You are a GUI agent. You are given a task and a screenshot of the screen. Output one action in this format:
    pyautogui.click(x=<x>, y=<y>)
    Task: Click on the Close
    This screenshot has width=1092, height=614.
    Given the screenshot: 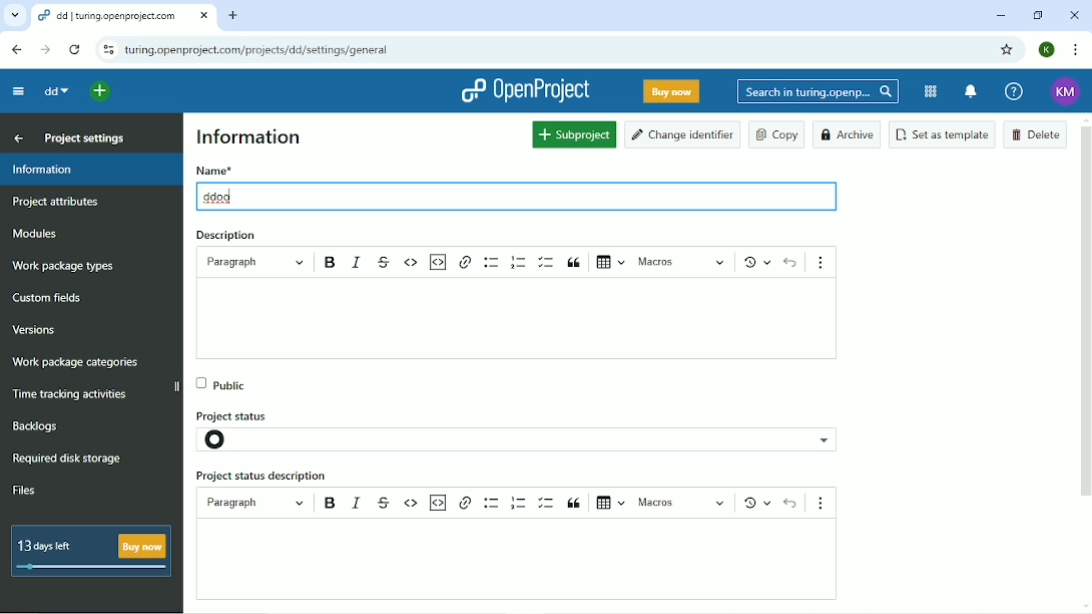 What is the action you would take?
    pyautogui.click(x=1075, y=15)
    